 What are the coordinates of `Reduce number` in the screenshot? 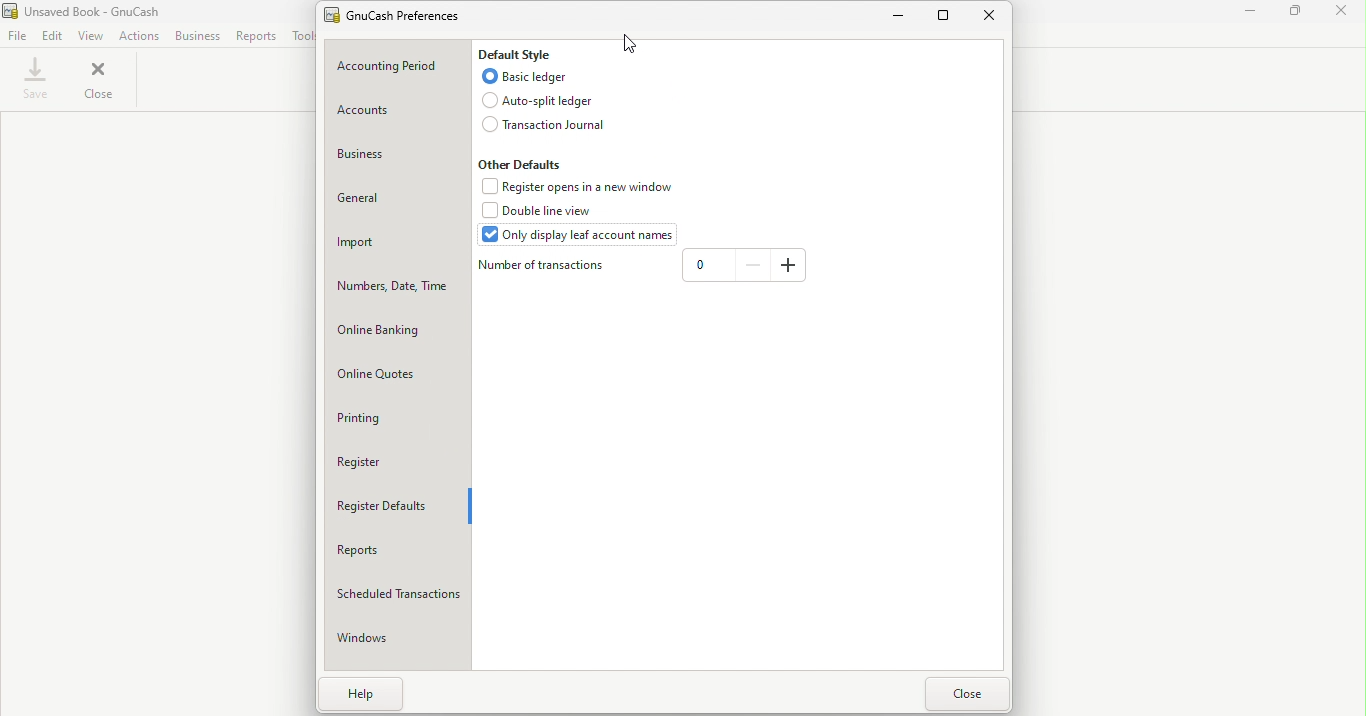 It's located at (753, 265).